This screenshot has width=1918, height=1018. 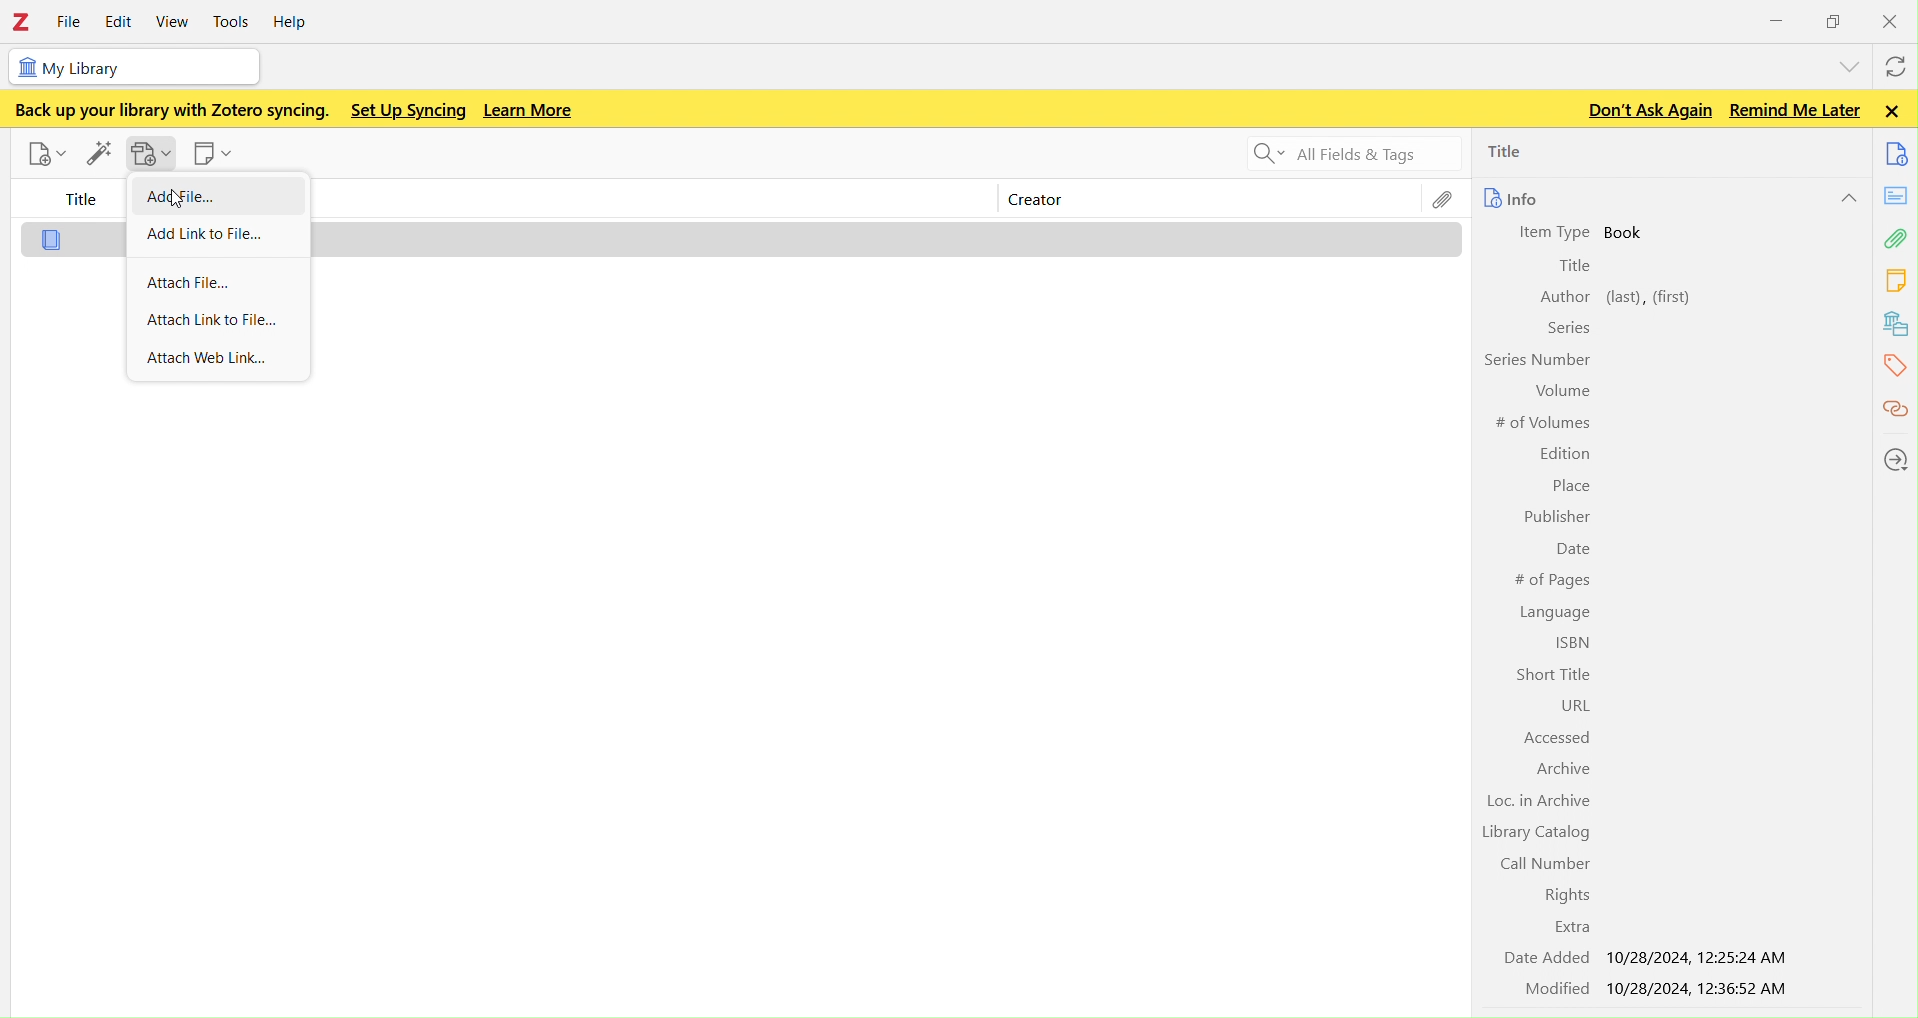 What do you see at coordinates (1846, 197) in the screenshot?
I see `hide` at bounding box center [1846, 197].